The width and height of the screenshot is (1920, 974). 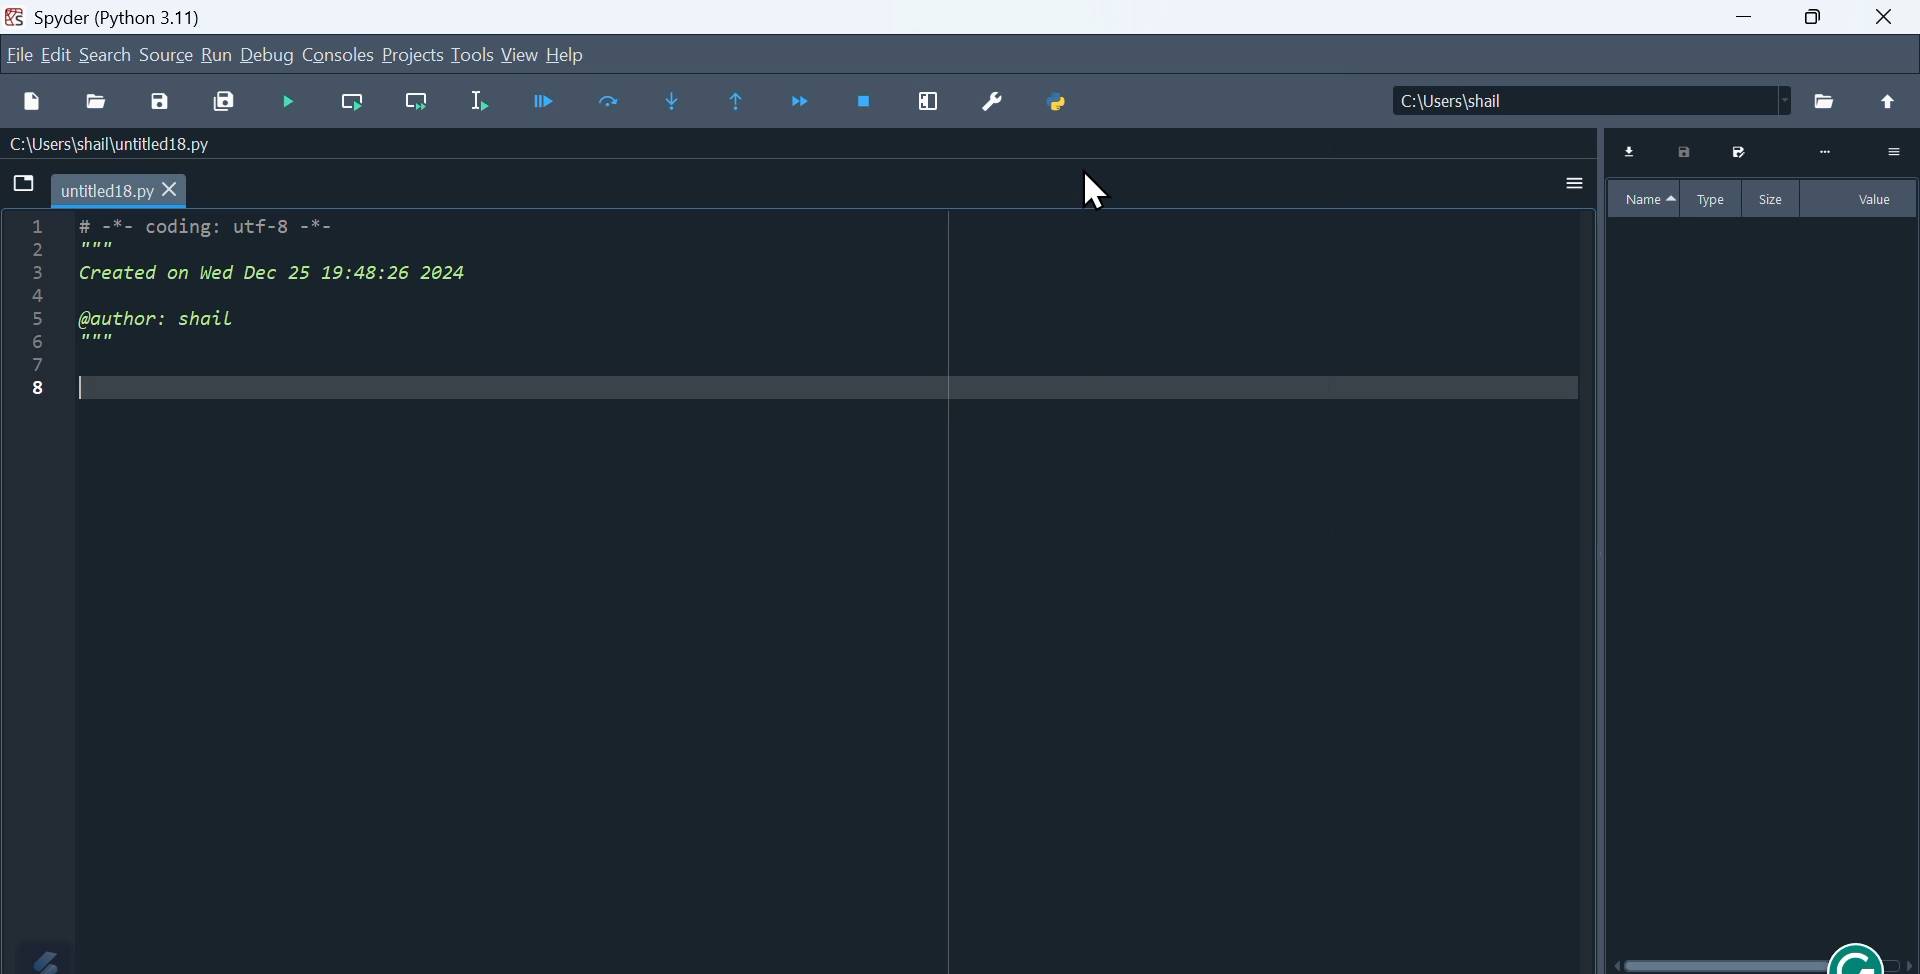 I want to click on size, so click(x=1768, y=201).